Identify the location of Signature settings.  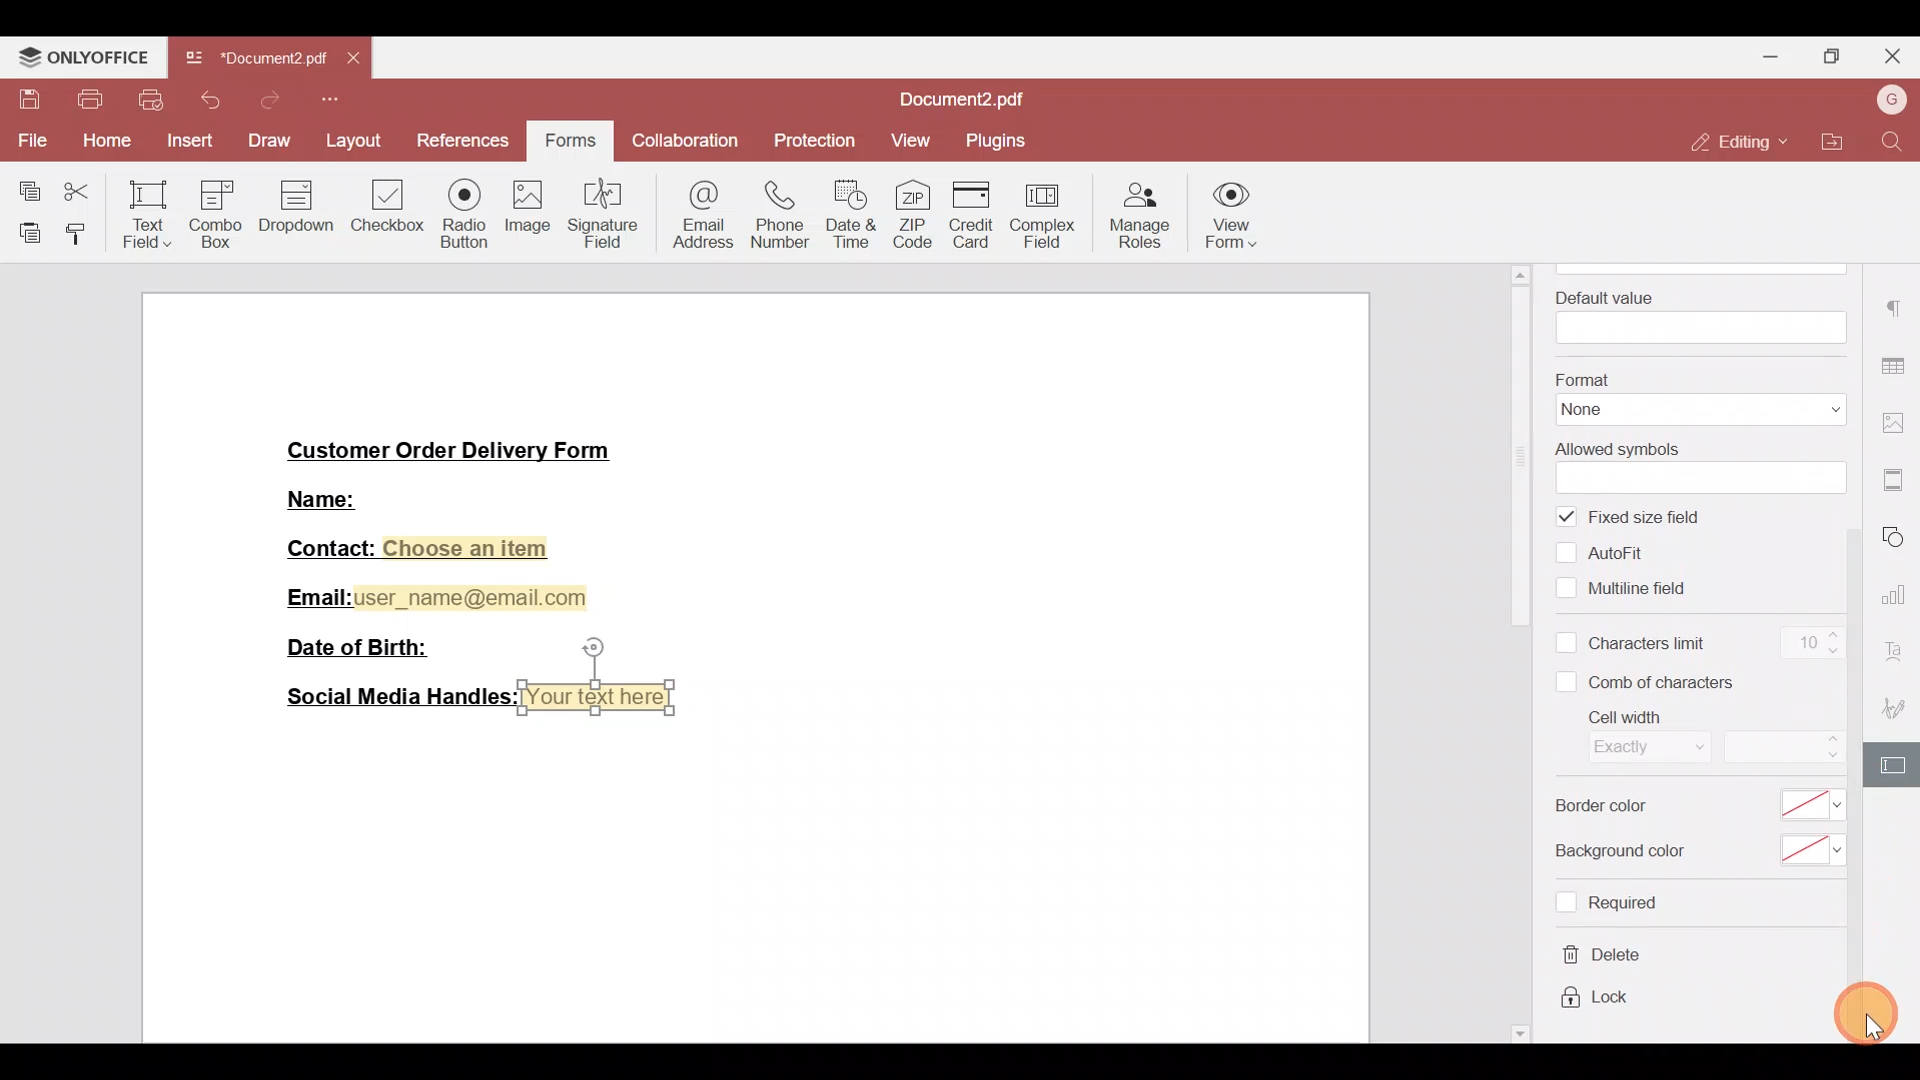
(1900, 707).